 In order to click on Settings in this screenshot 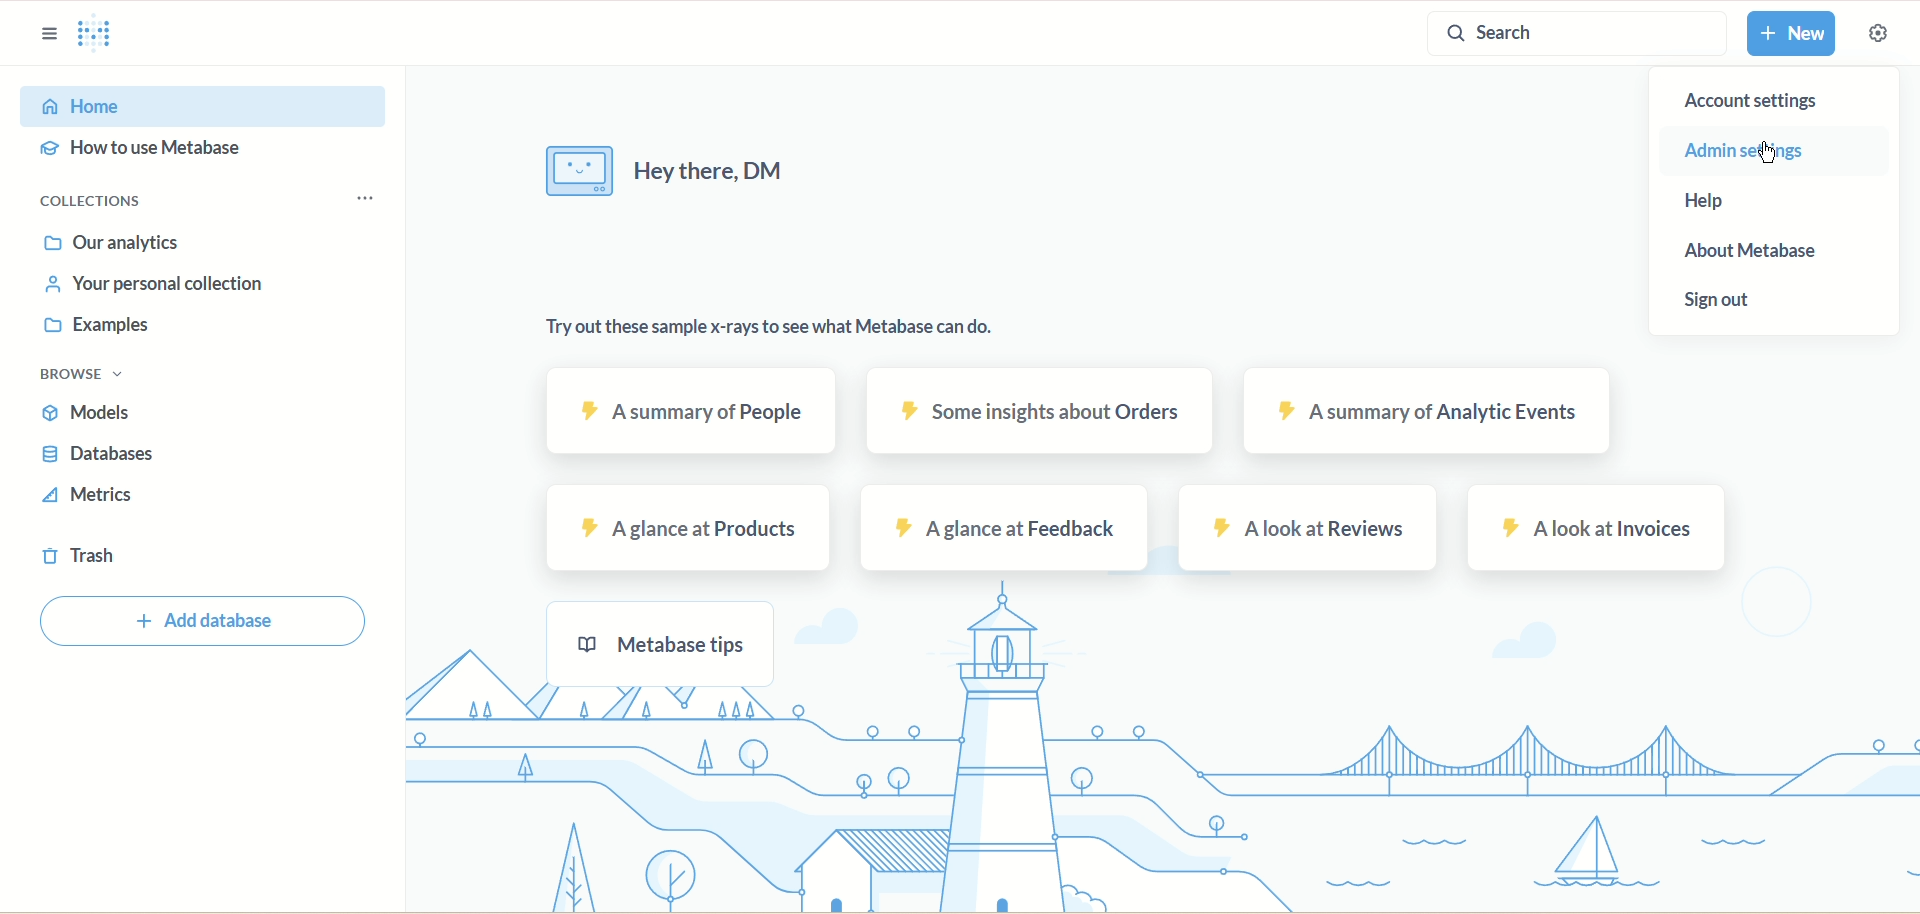, I will do `click(1882, 37)`.